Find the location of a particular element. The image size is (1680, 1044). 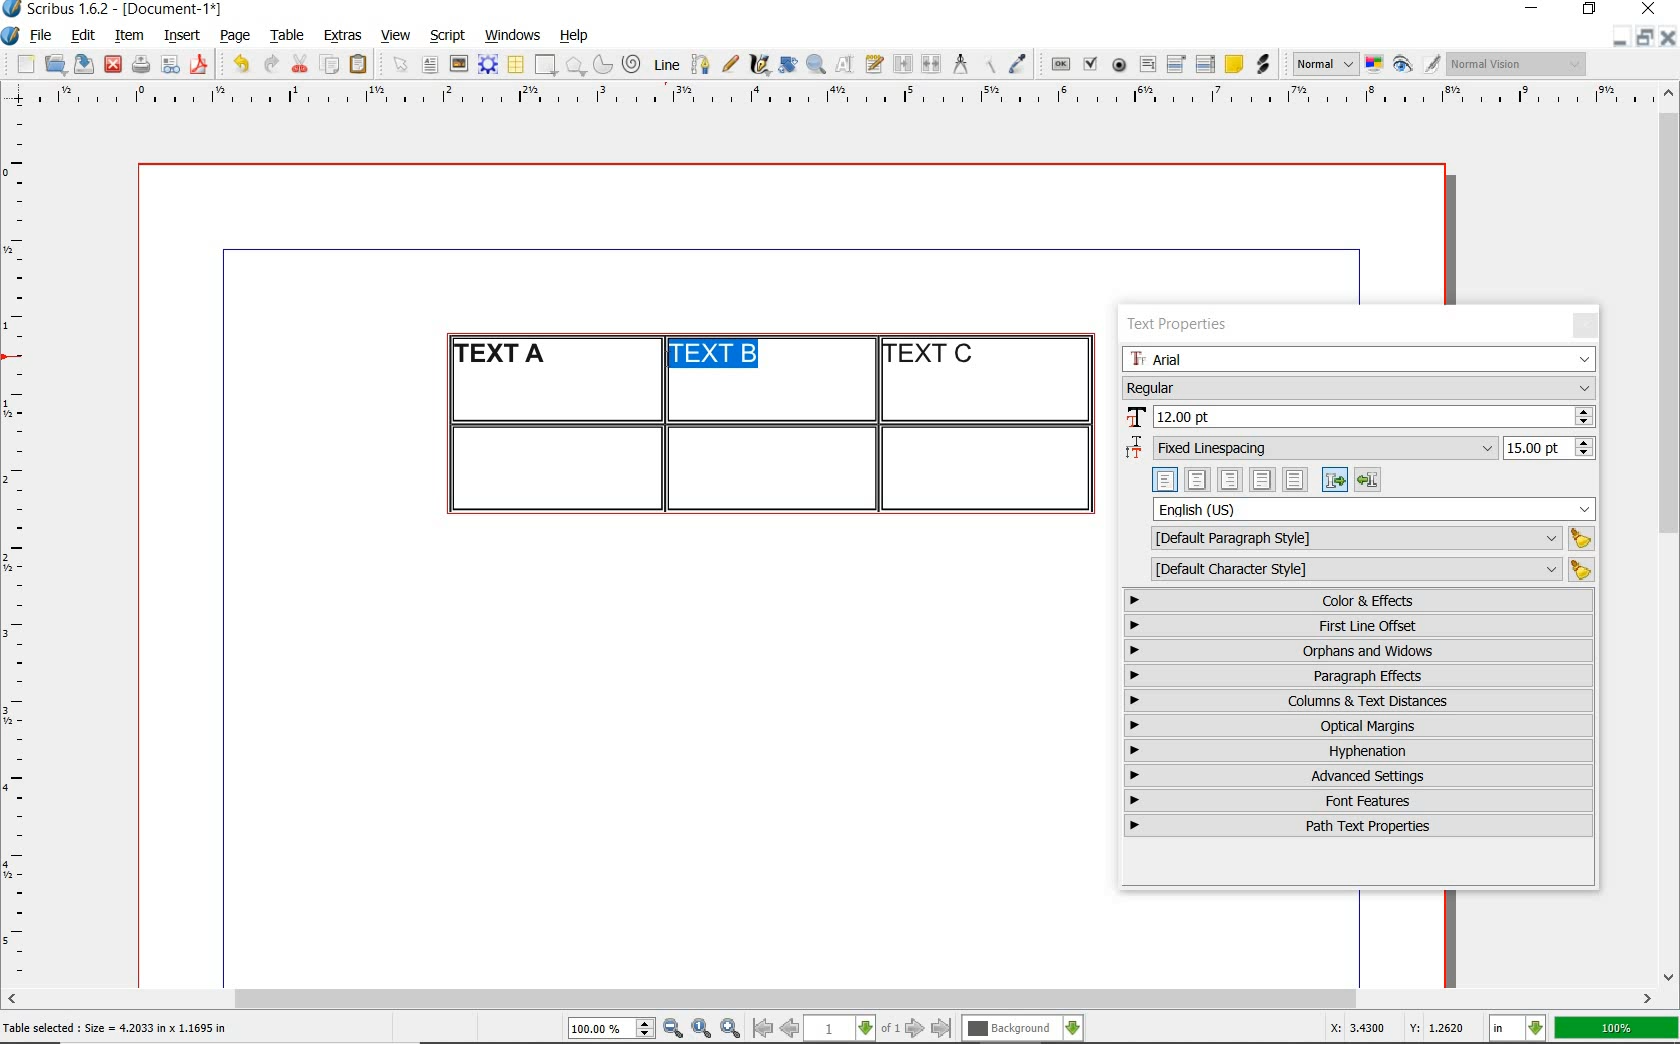

close is located at coordinates (1668, 37).